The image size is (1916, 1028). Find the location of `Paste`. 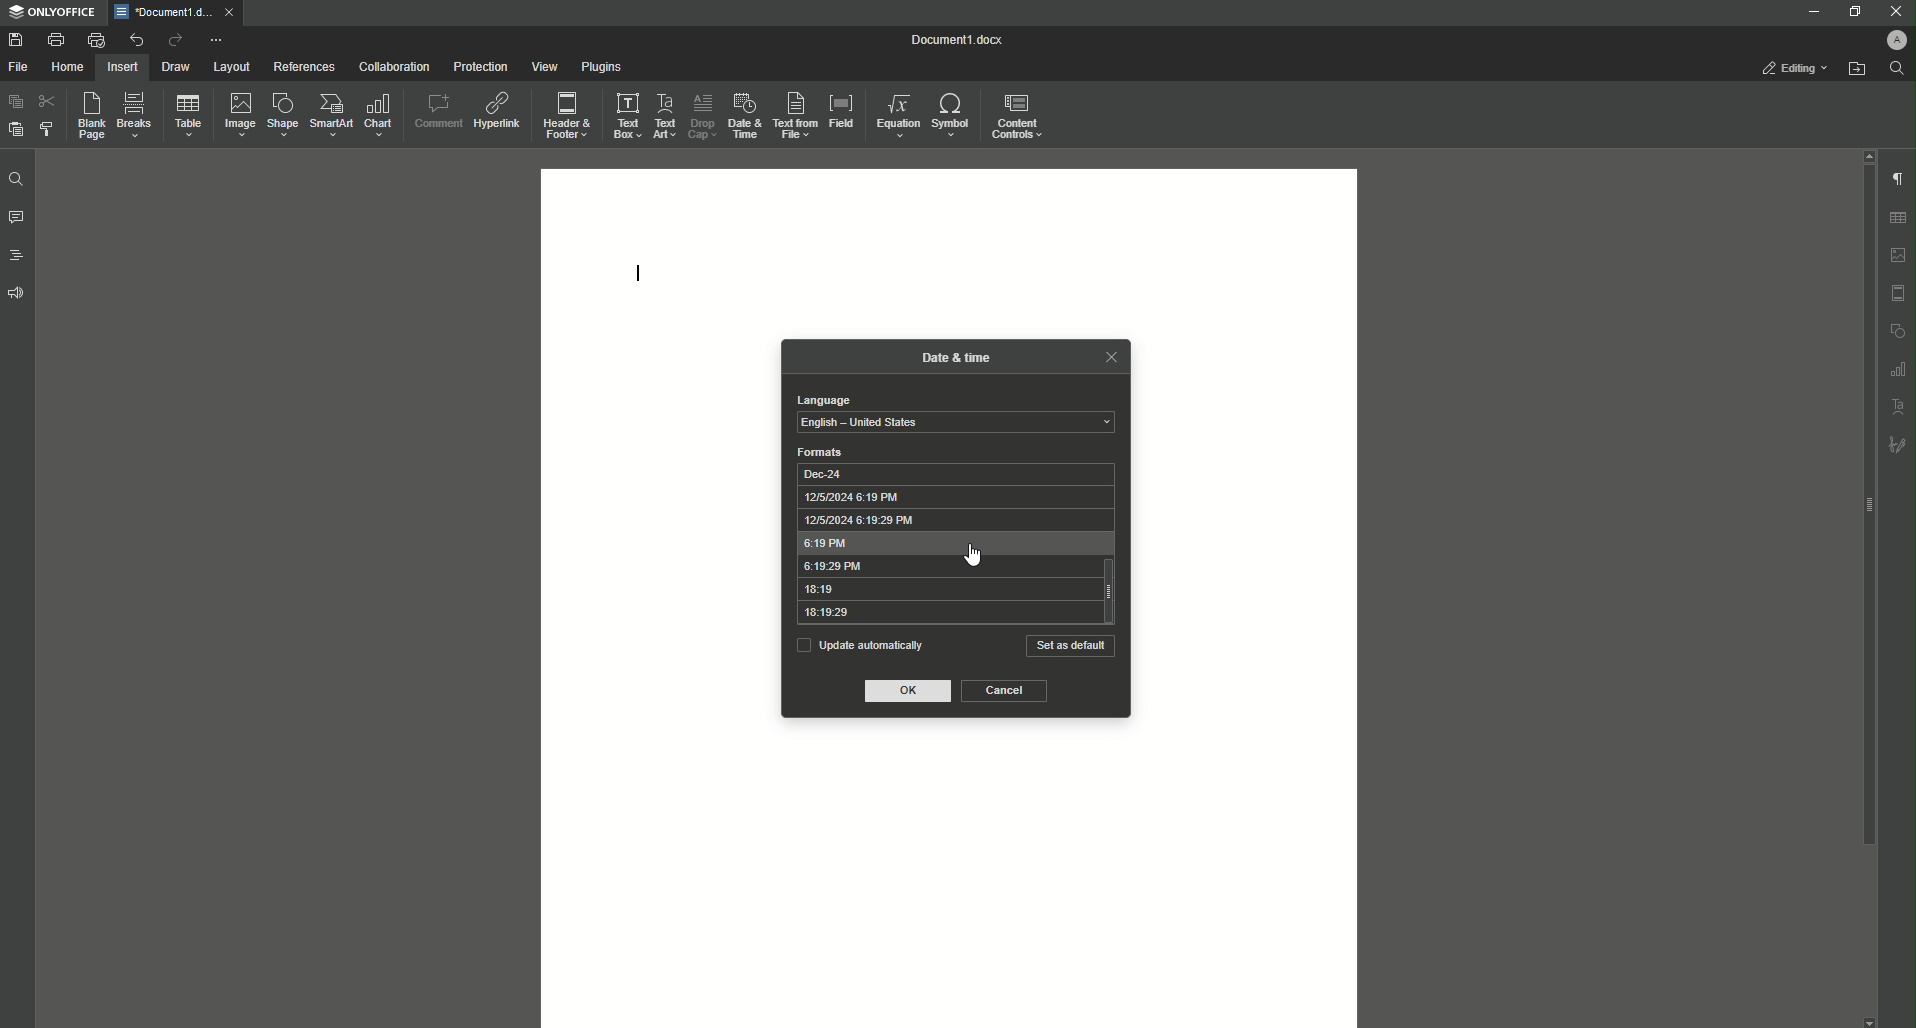

Paste is located at coordinates (14, 102).